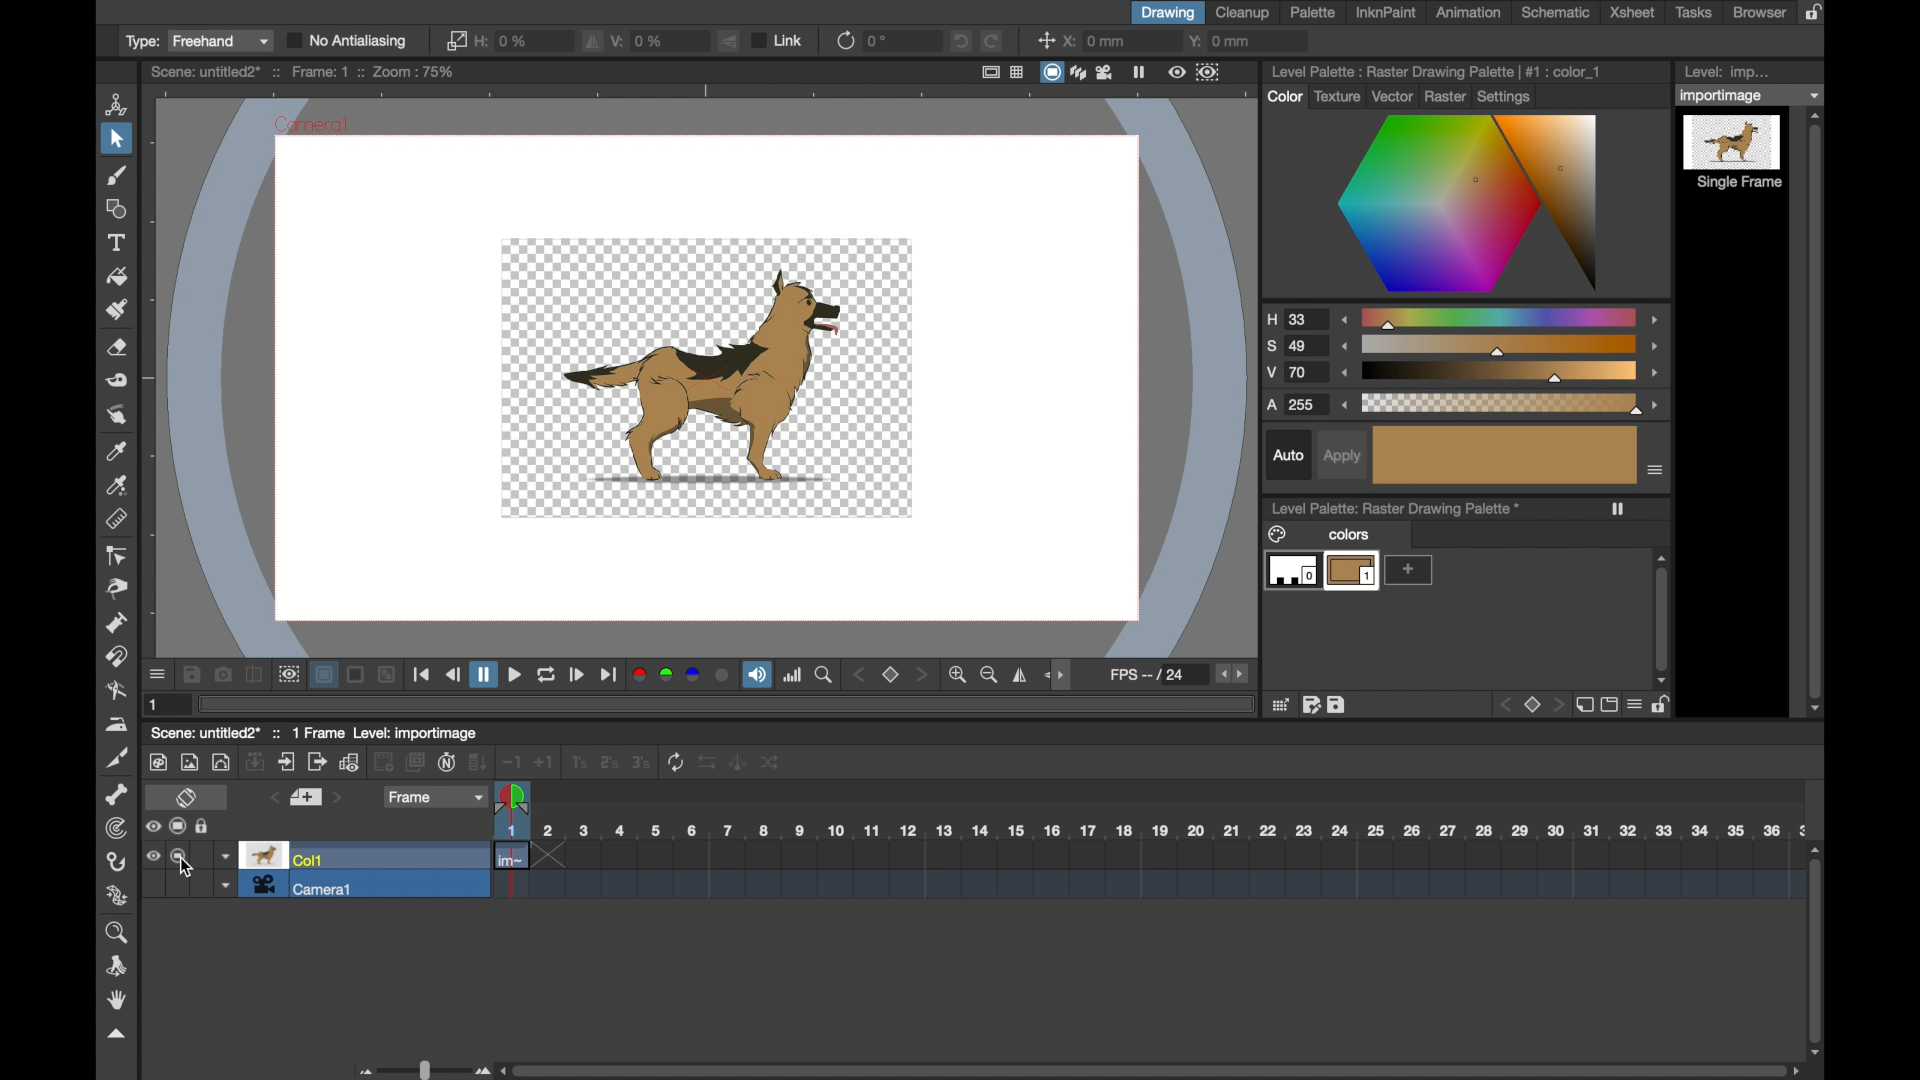  What do you see at coordinates (1097, 40) in the screenshot?
I see `x` at bounding box center [1097, 40].